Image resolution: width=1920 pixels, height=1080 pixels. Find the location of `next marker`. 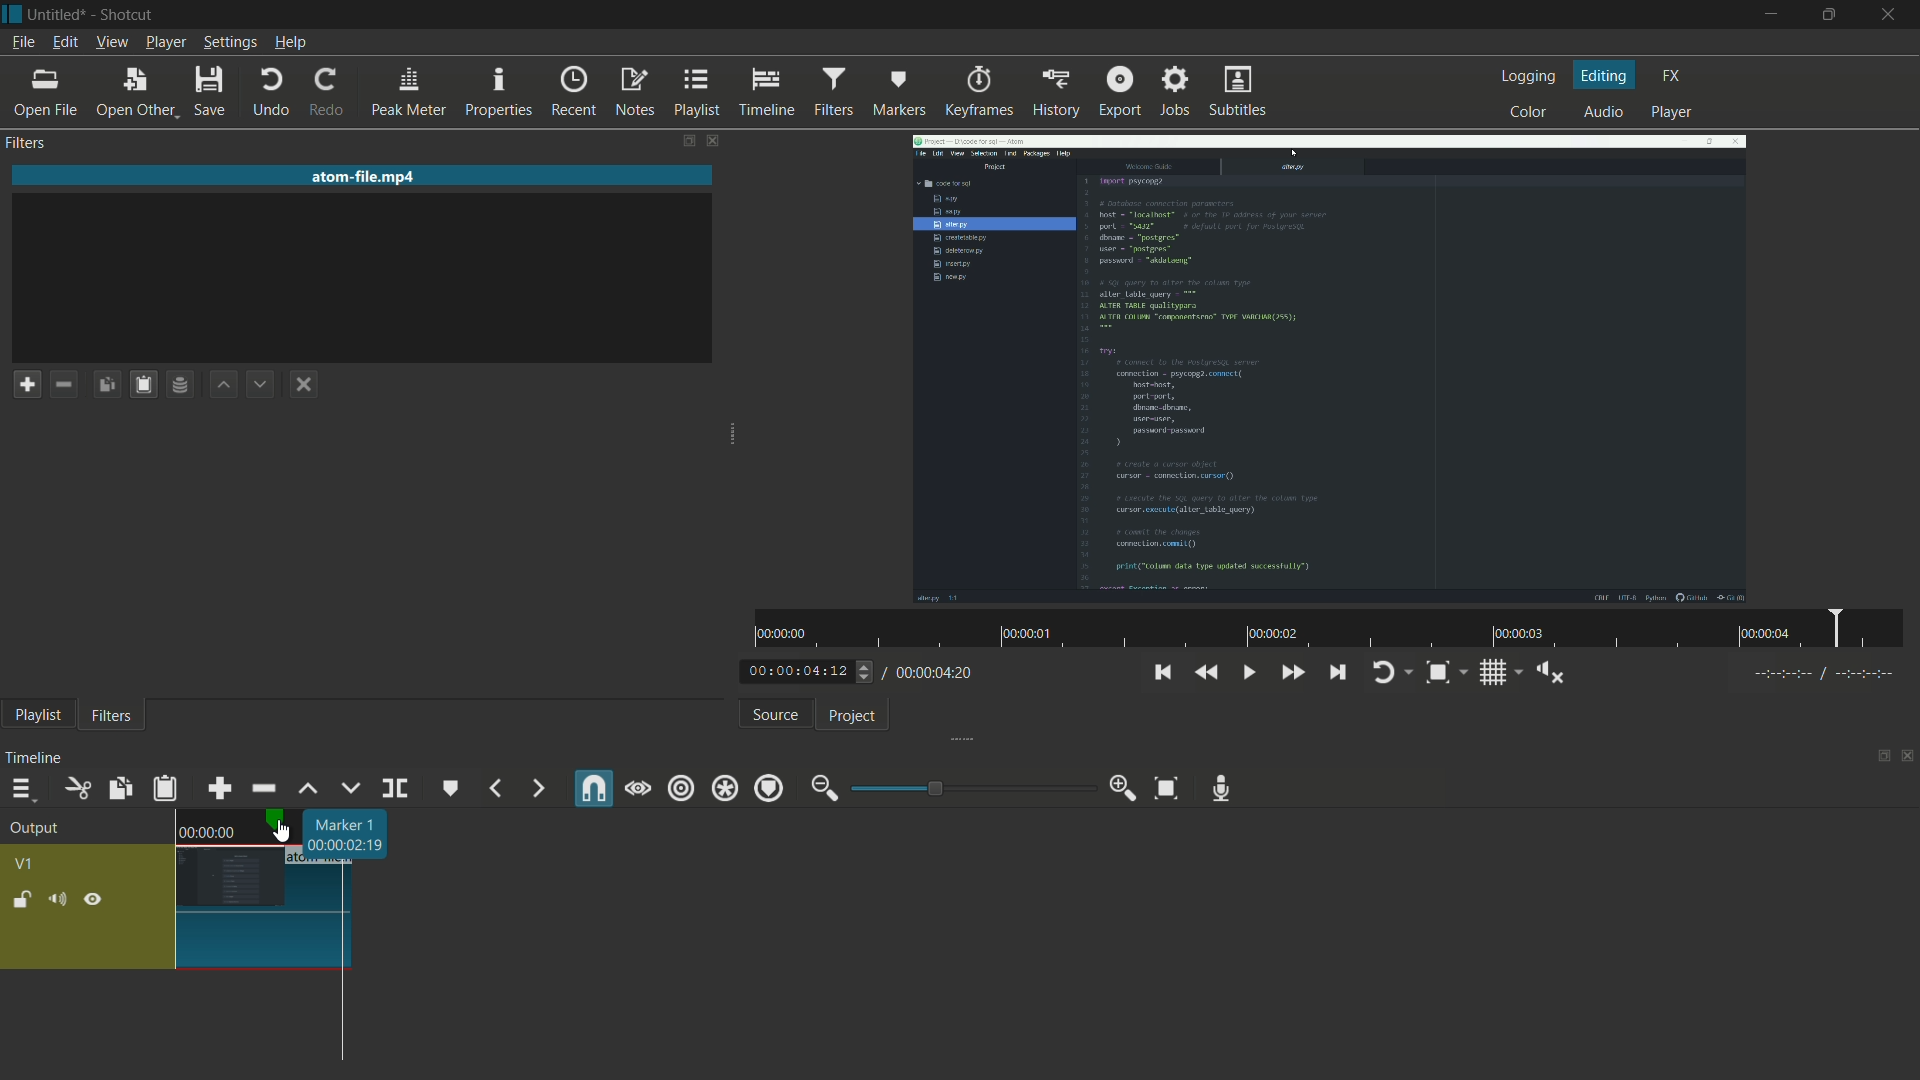

next marker is located at coordinates (538, 788).